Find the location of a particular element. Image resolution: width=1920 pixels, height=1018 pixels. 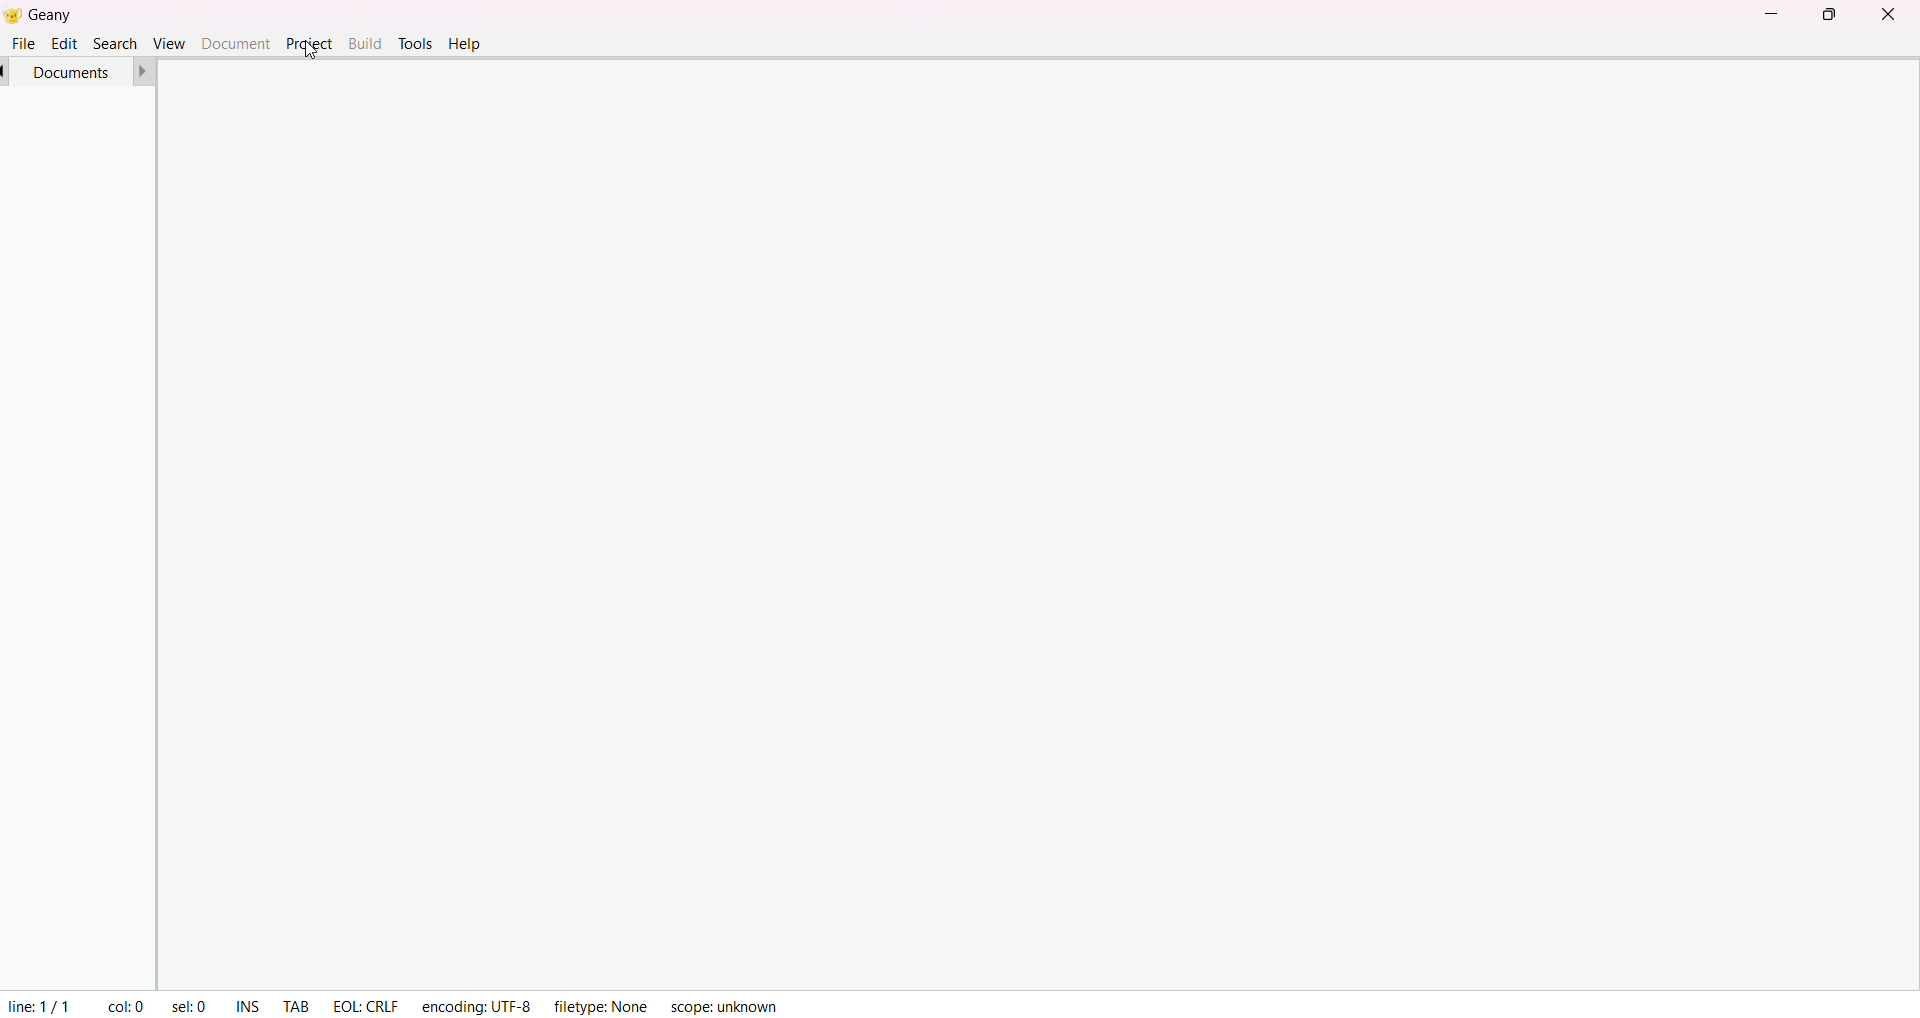

col: 0 is located at coordinates (126, 1006).